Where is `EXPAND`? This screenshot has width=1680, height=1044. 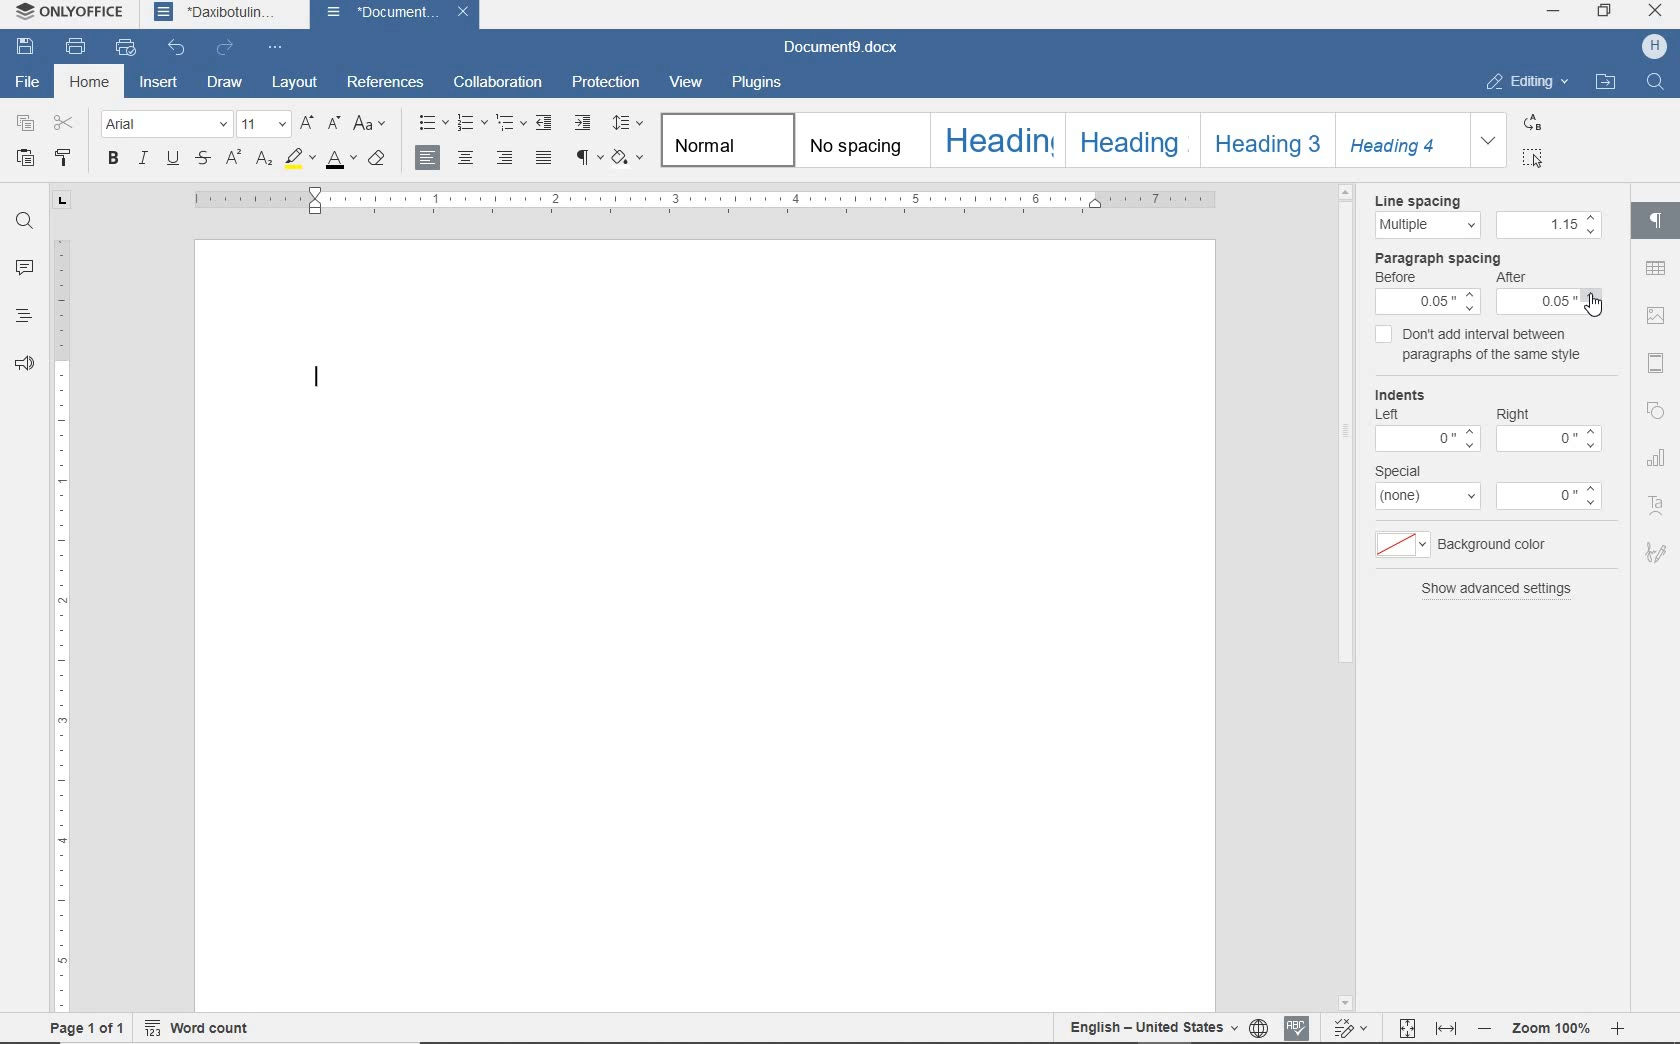
EXPAND is located at coordinates (1490, 141).